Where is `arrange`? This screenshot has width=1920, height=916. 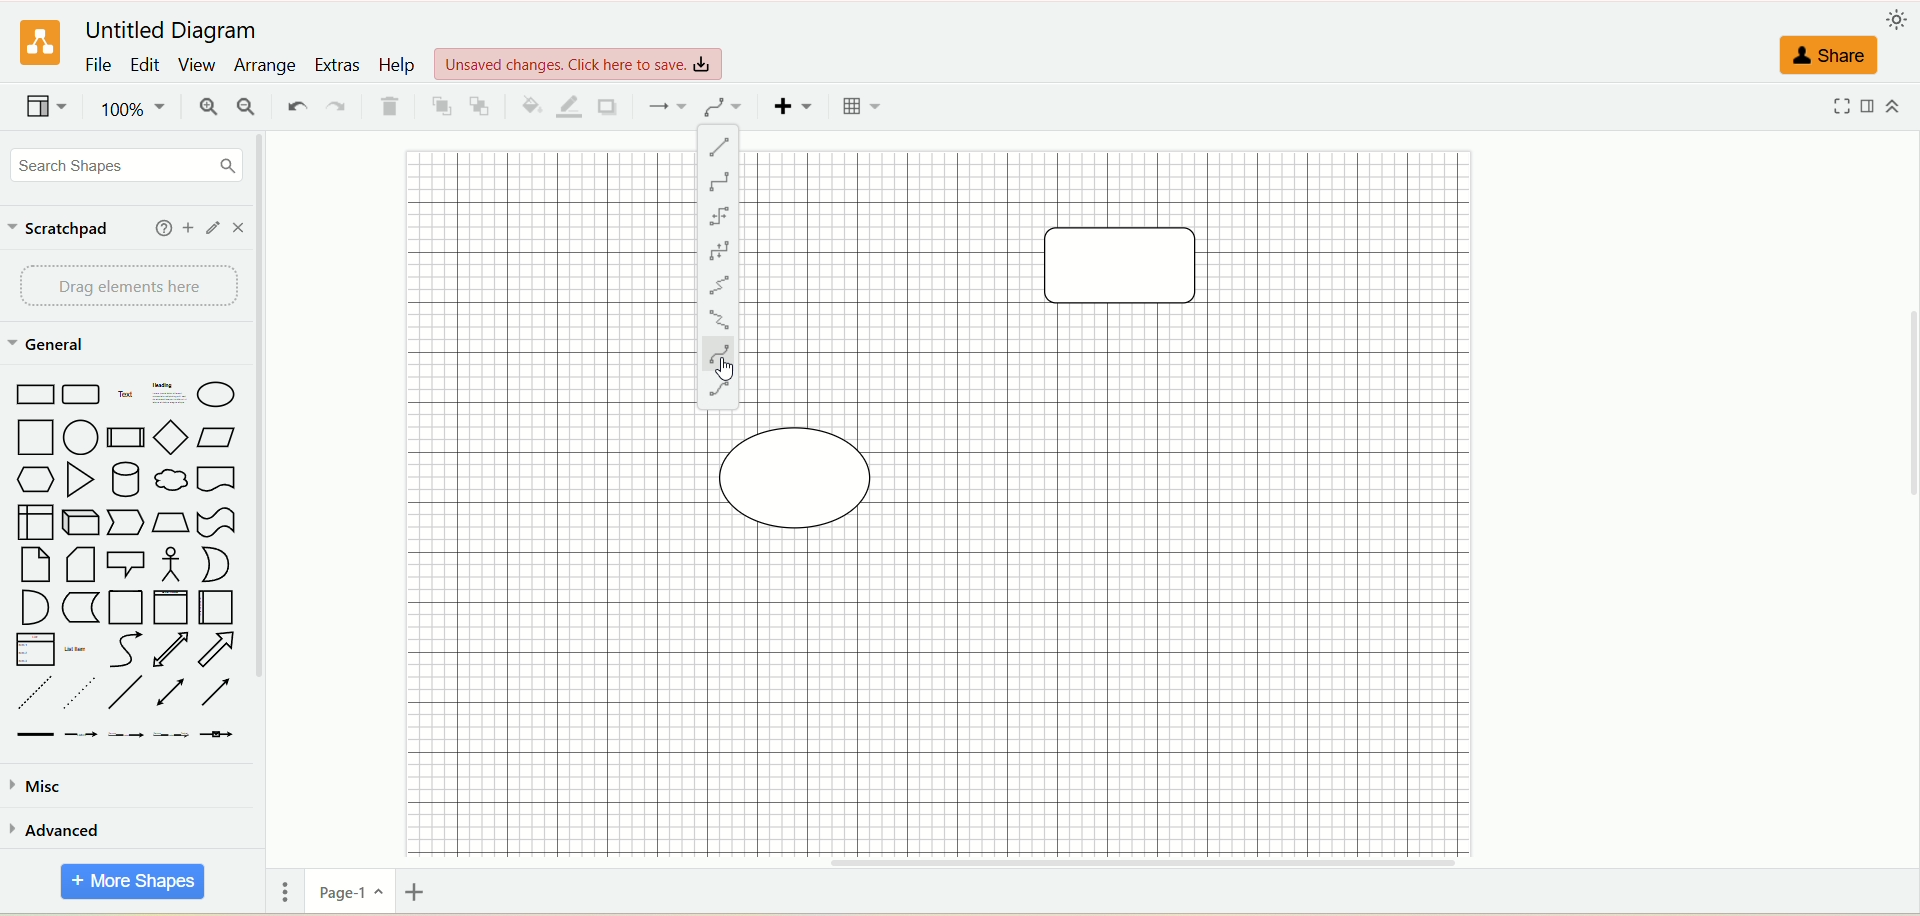 arrange is located at coordinates (266, 64).